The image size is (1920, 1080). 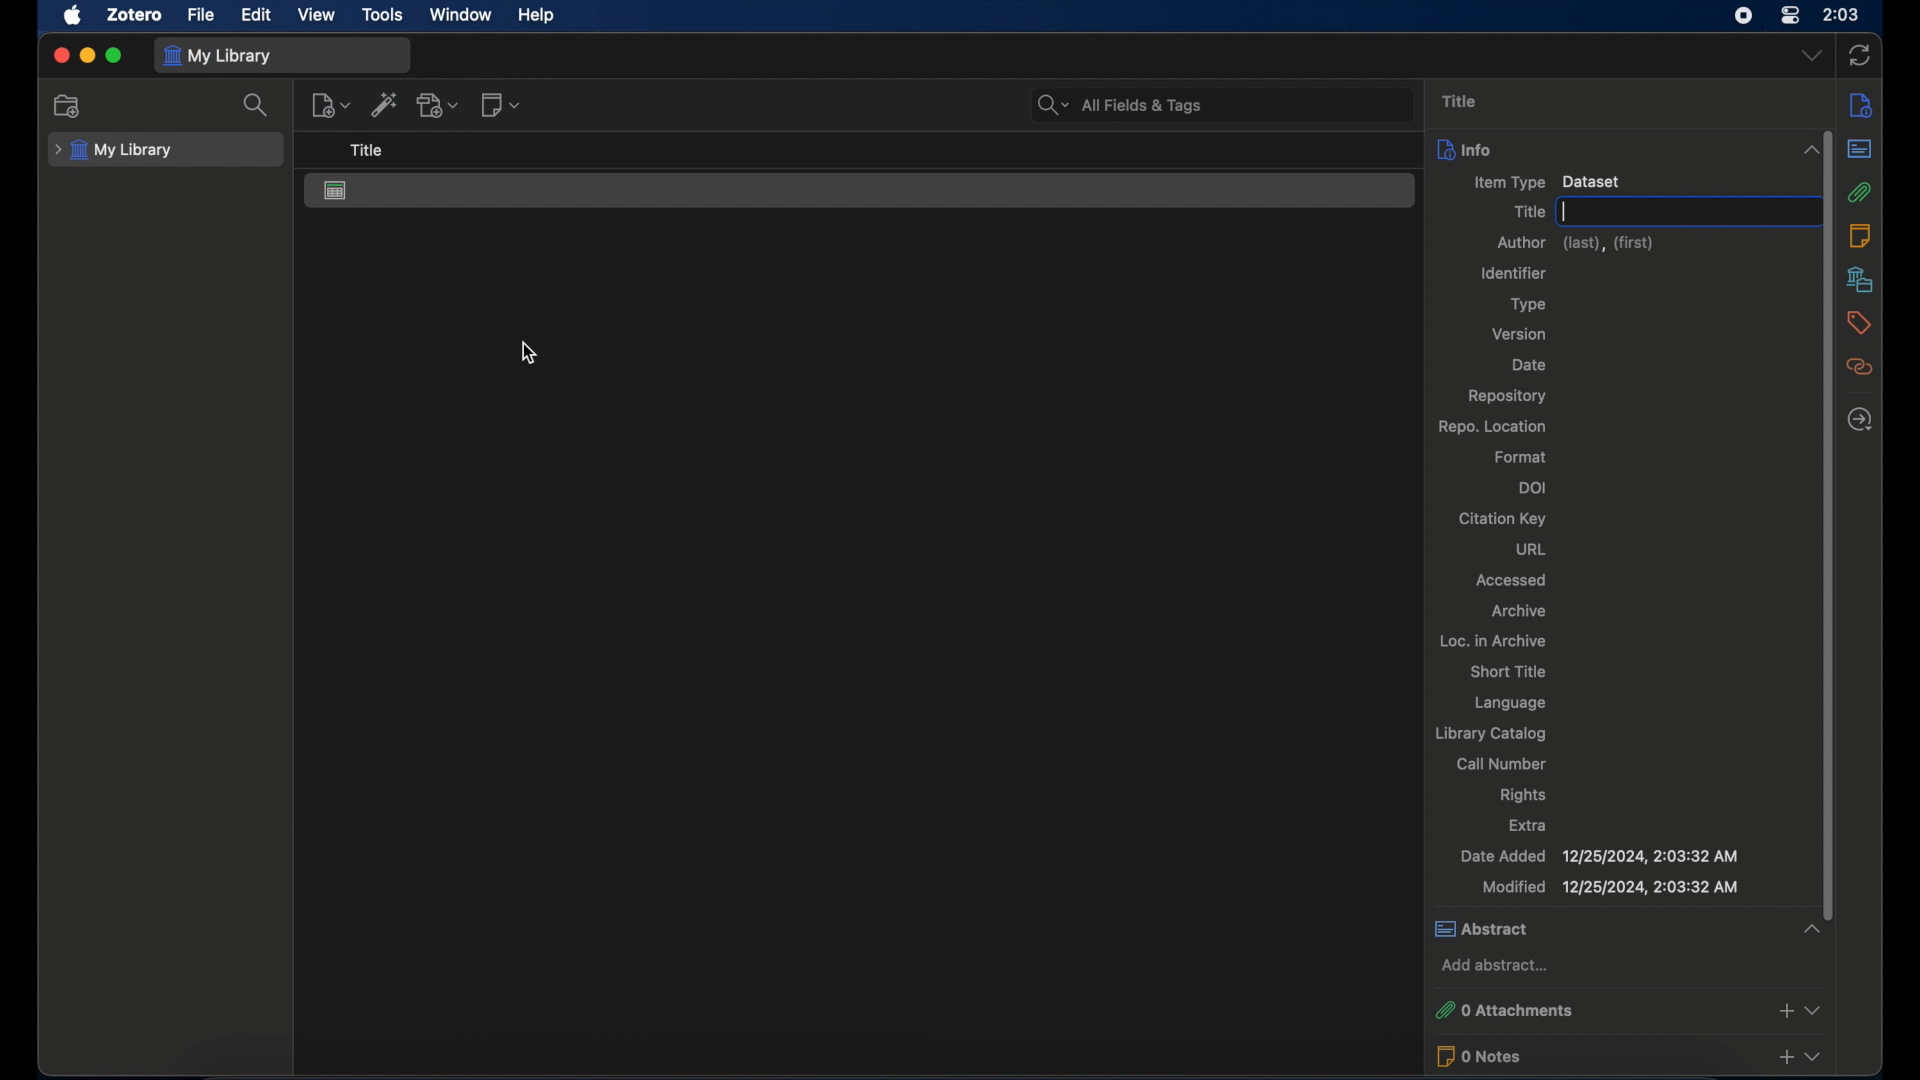 What do you see at coordinates (1524, 795) in the screenshot?
I see `rights` at bounding box center [1524, 795].